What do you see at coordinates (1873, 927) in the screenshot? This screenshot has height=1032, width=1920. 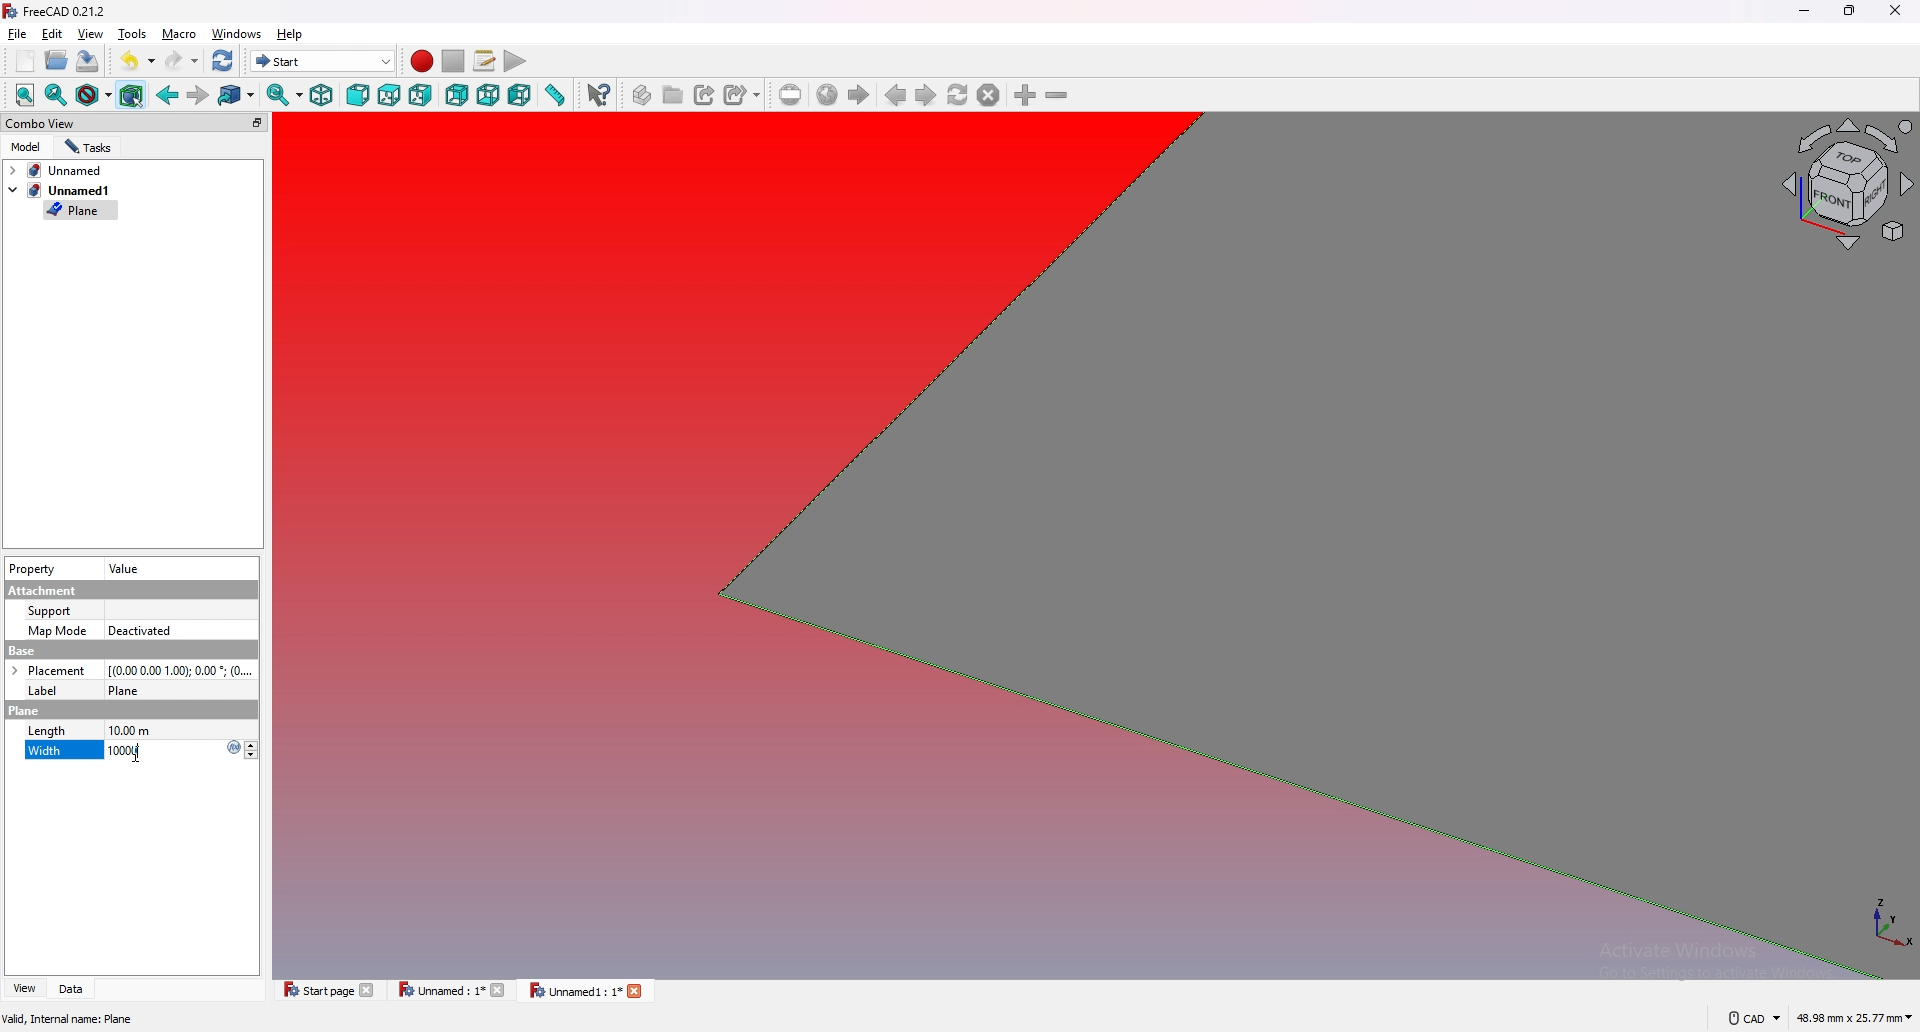 I see `xyz coordinates` at bounding box center [1873, 927].